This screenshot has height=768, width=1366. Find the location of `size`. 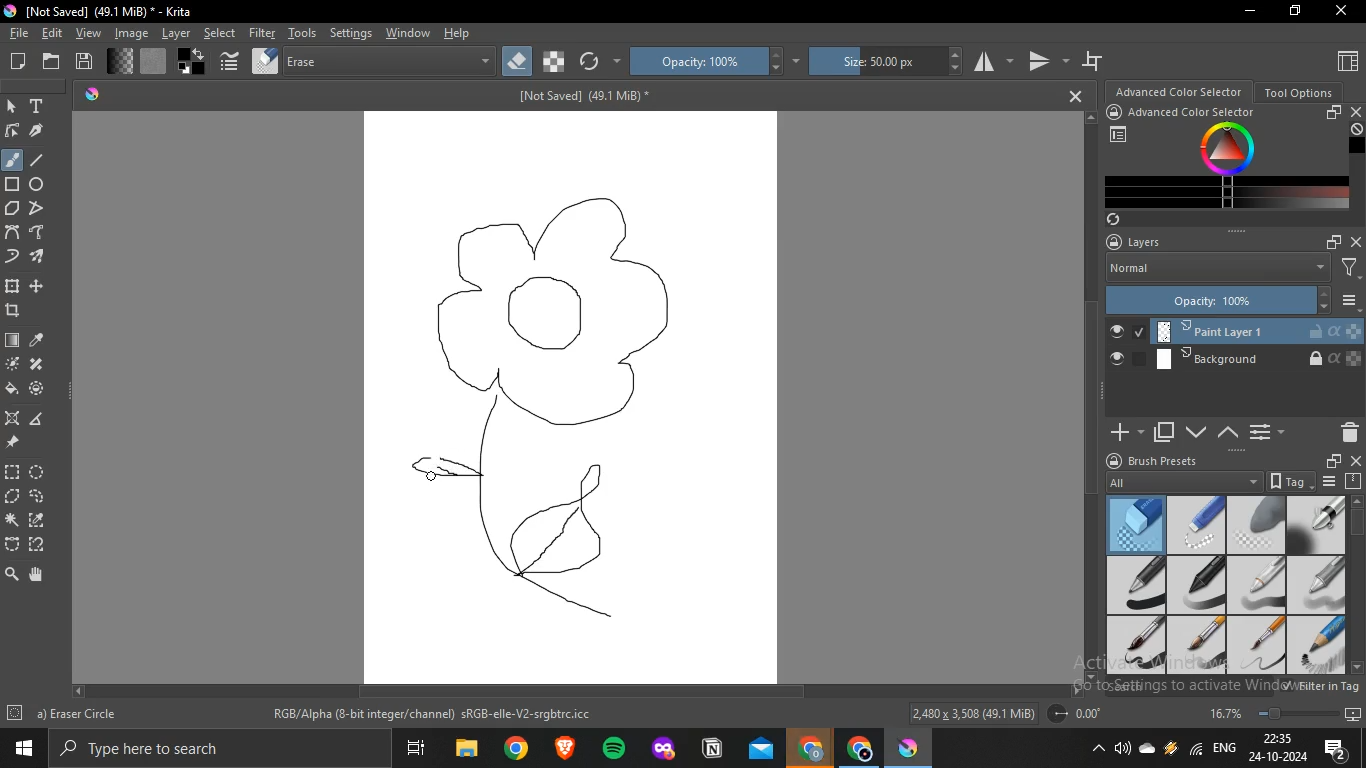

size is located at coordinates (883, 63).